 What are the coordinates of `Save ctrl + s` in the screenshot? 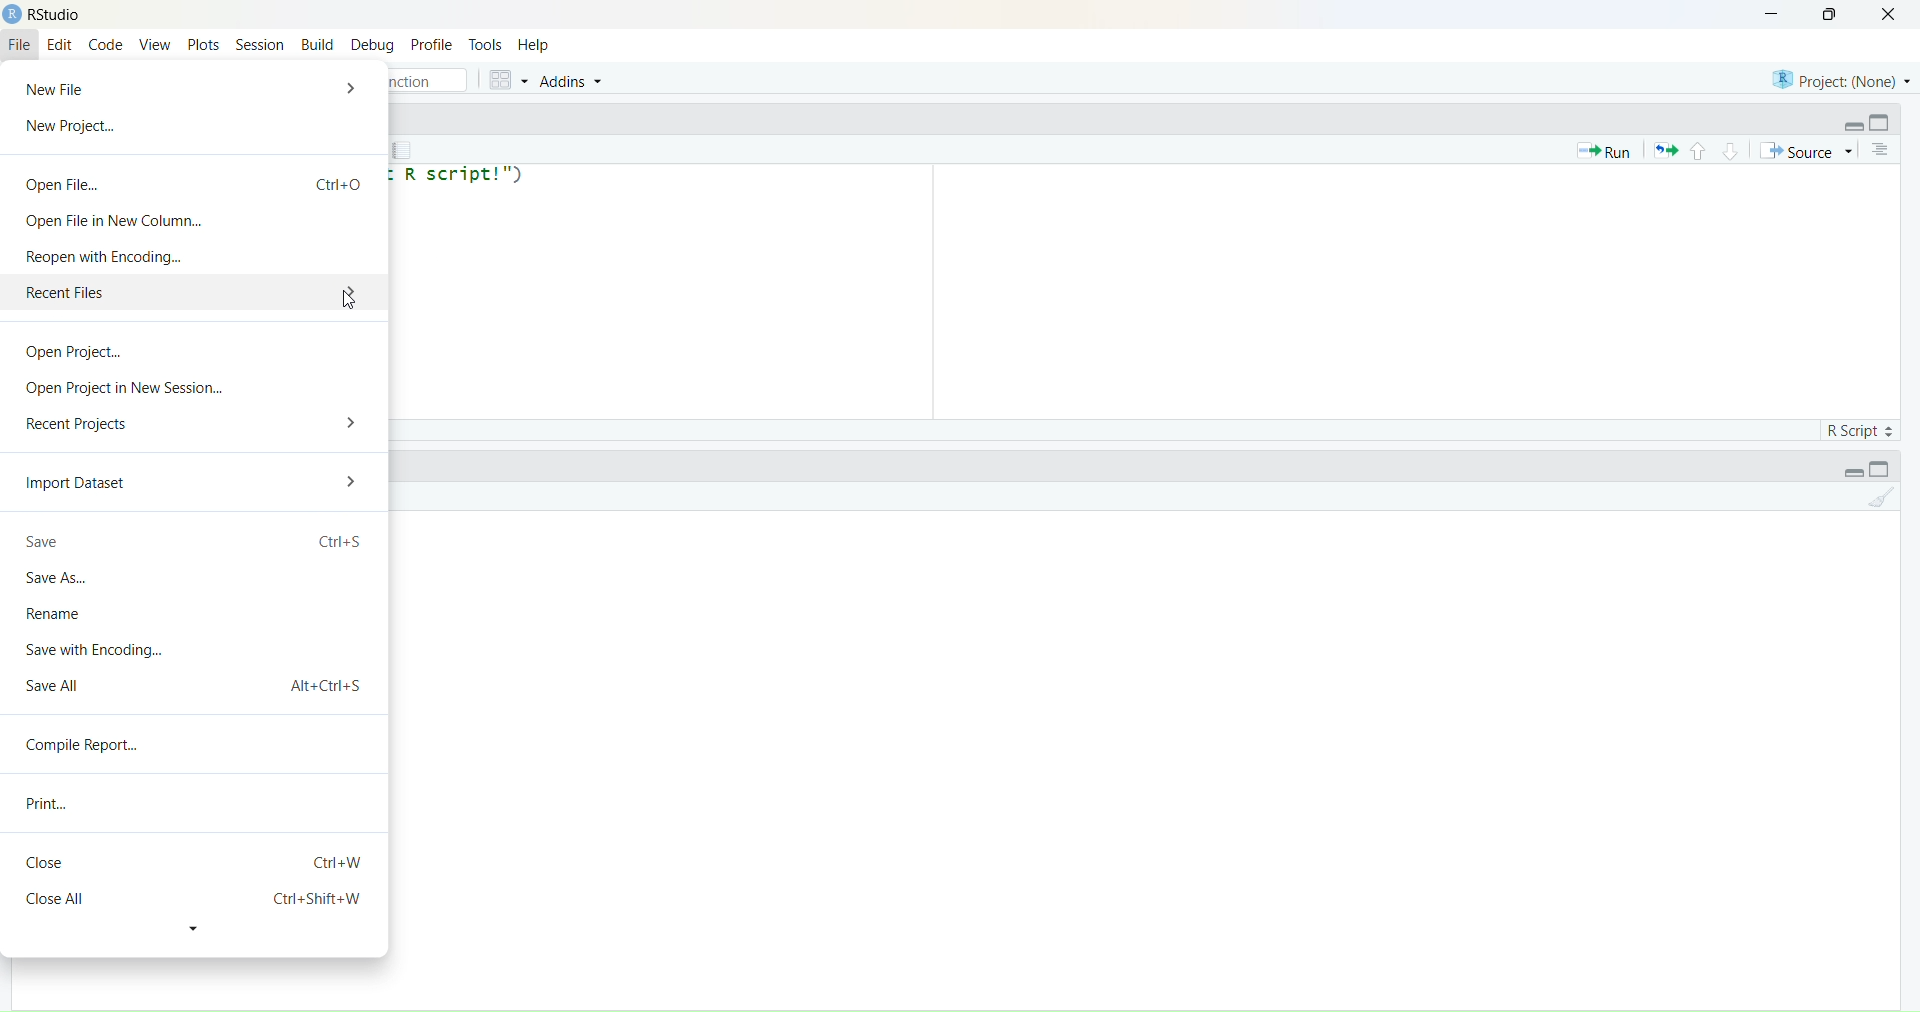 It's located at (196, 544).